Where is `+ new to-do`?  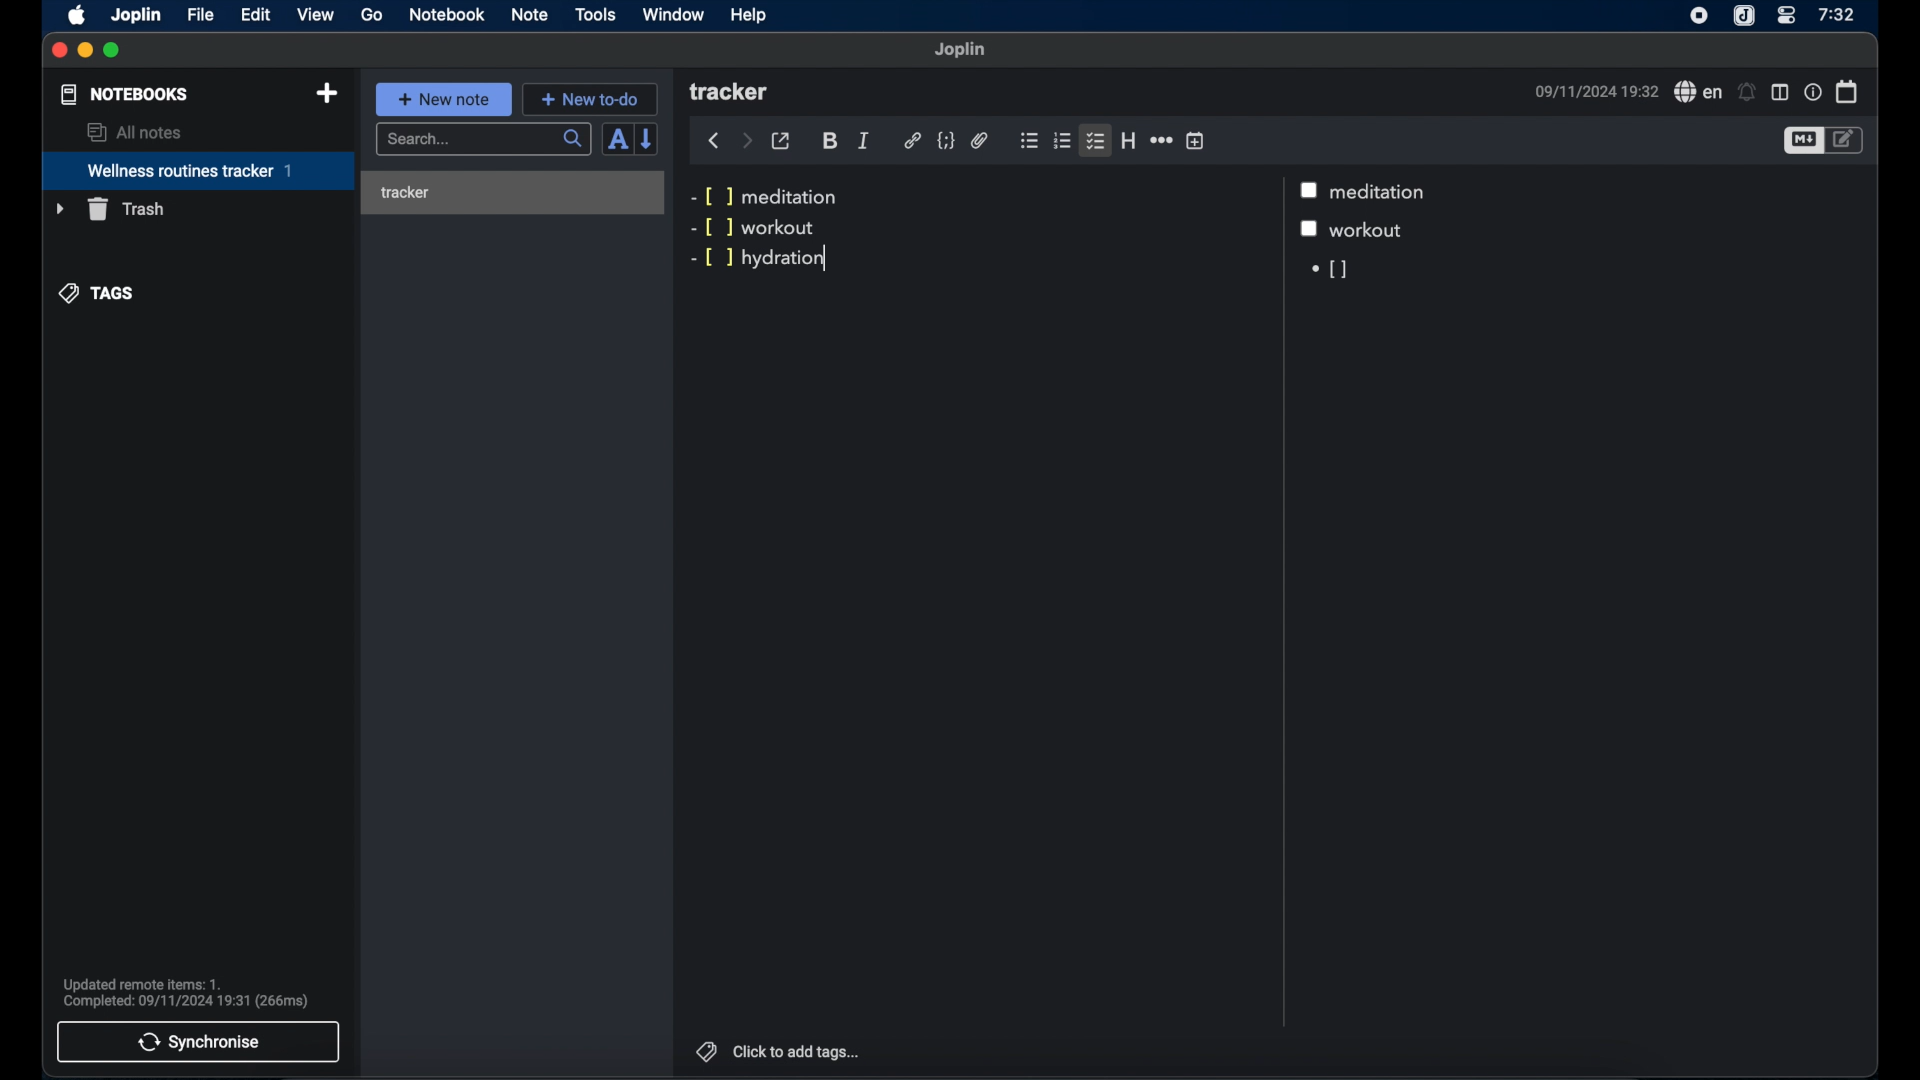 + new to-do is located at coordinates (589, 98).